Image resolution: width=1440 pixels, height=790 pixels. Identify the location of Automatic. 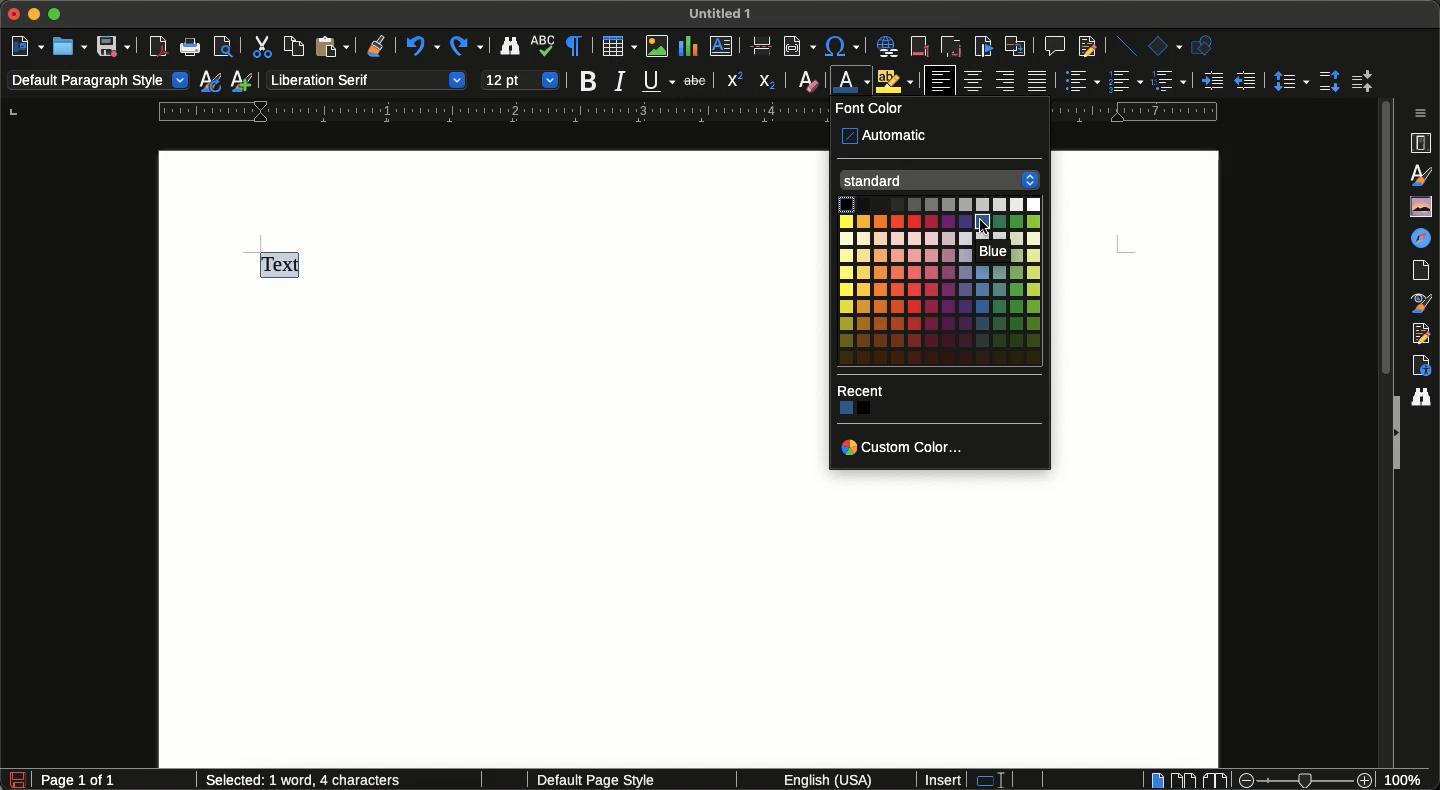
(890, 136).